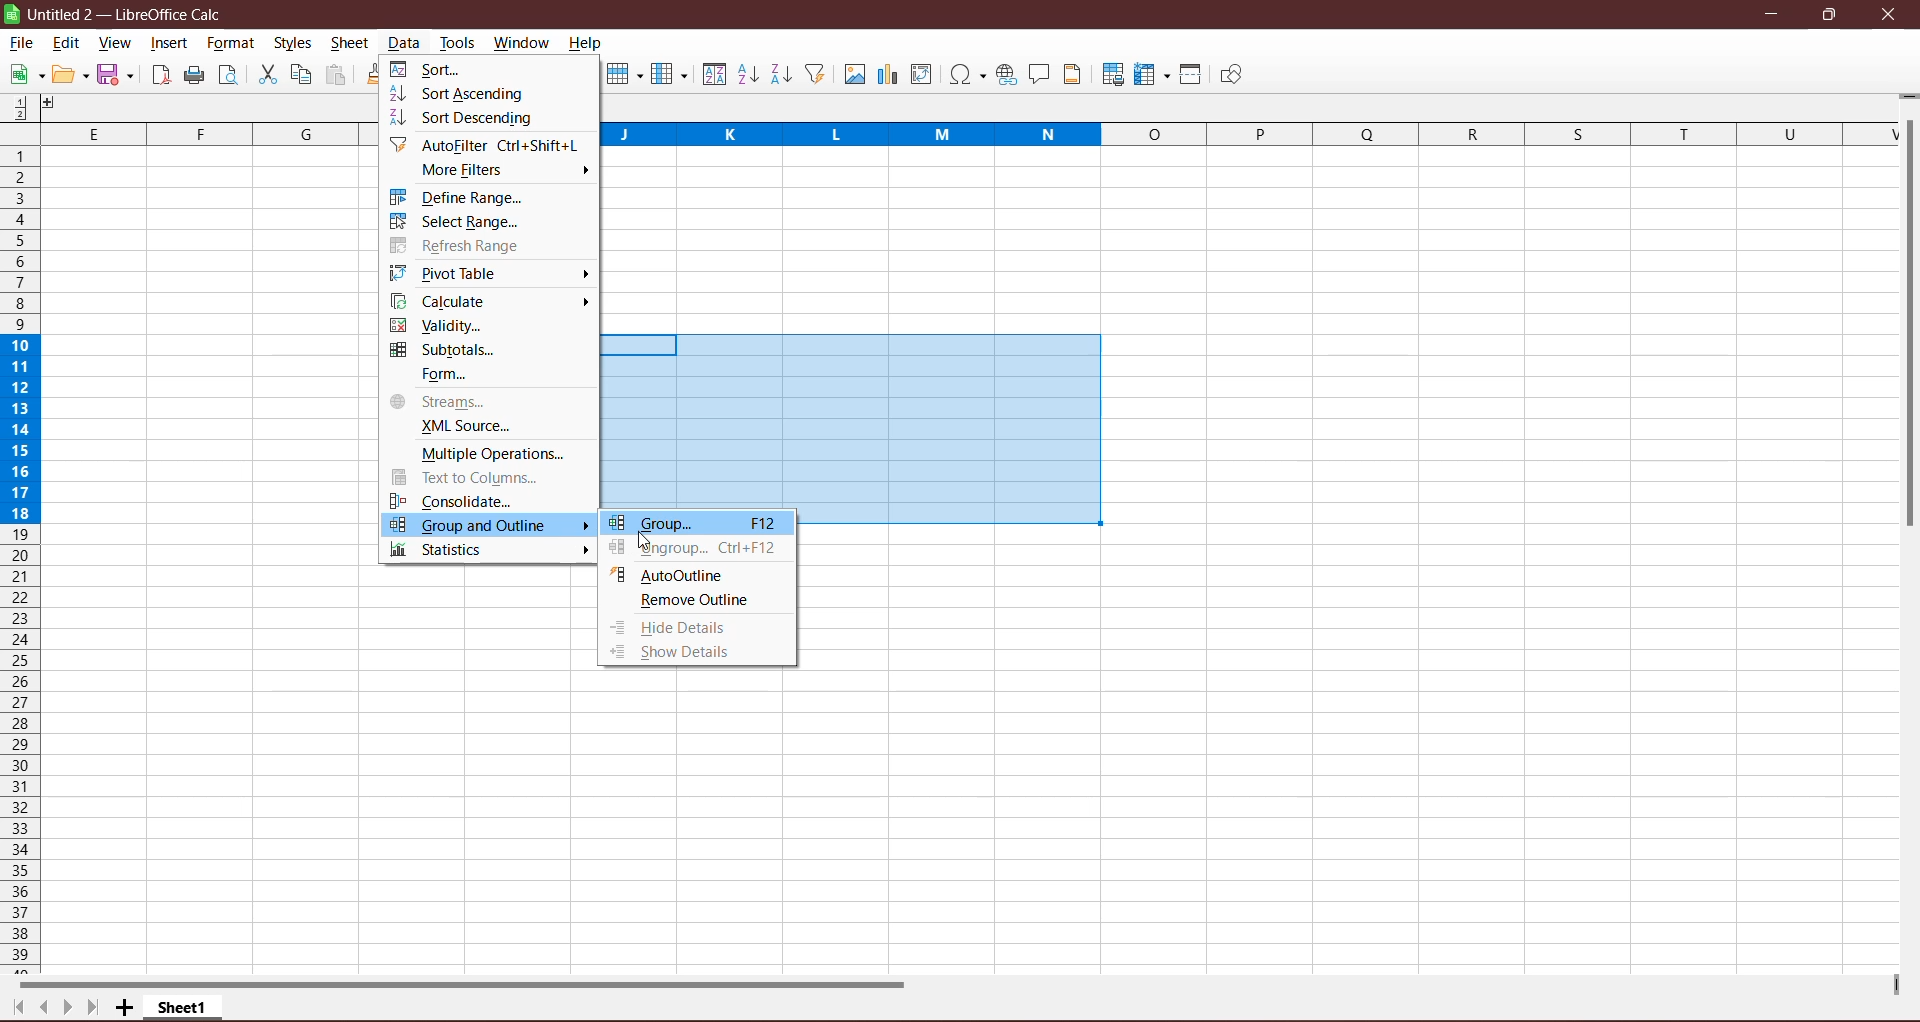 The image size is (1920, 1022). What do you see at coordinates (231, 75) in the screenshot?
I see `Toggle Print Preview` at bounding box center [231, 75].